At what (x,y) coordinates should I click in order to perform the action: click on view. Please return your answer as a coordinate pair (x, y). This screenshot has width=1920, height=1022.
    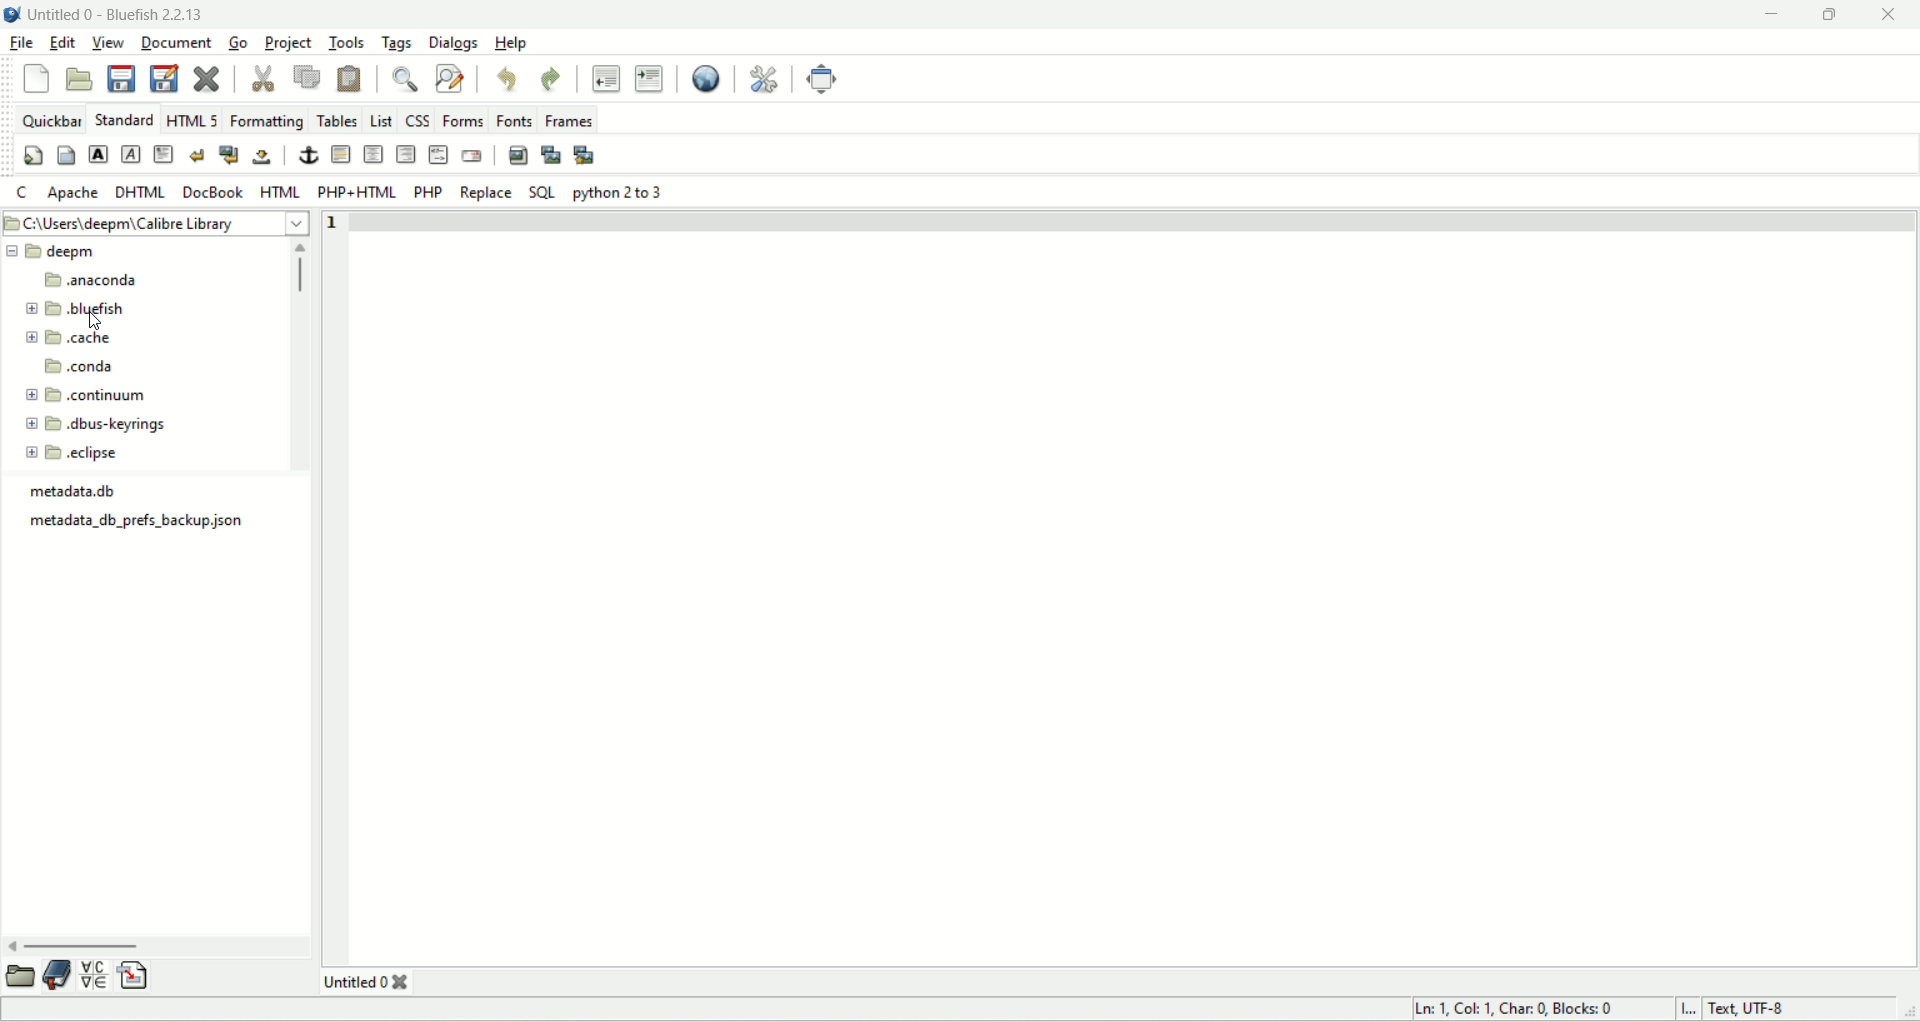
    Looking at the image, I should click on (111, 43).